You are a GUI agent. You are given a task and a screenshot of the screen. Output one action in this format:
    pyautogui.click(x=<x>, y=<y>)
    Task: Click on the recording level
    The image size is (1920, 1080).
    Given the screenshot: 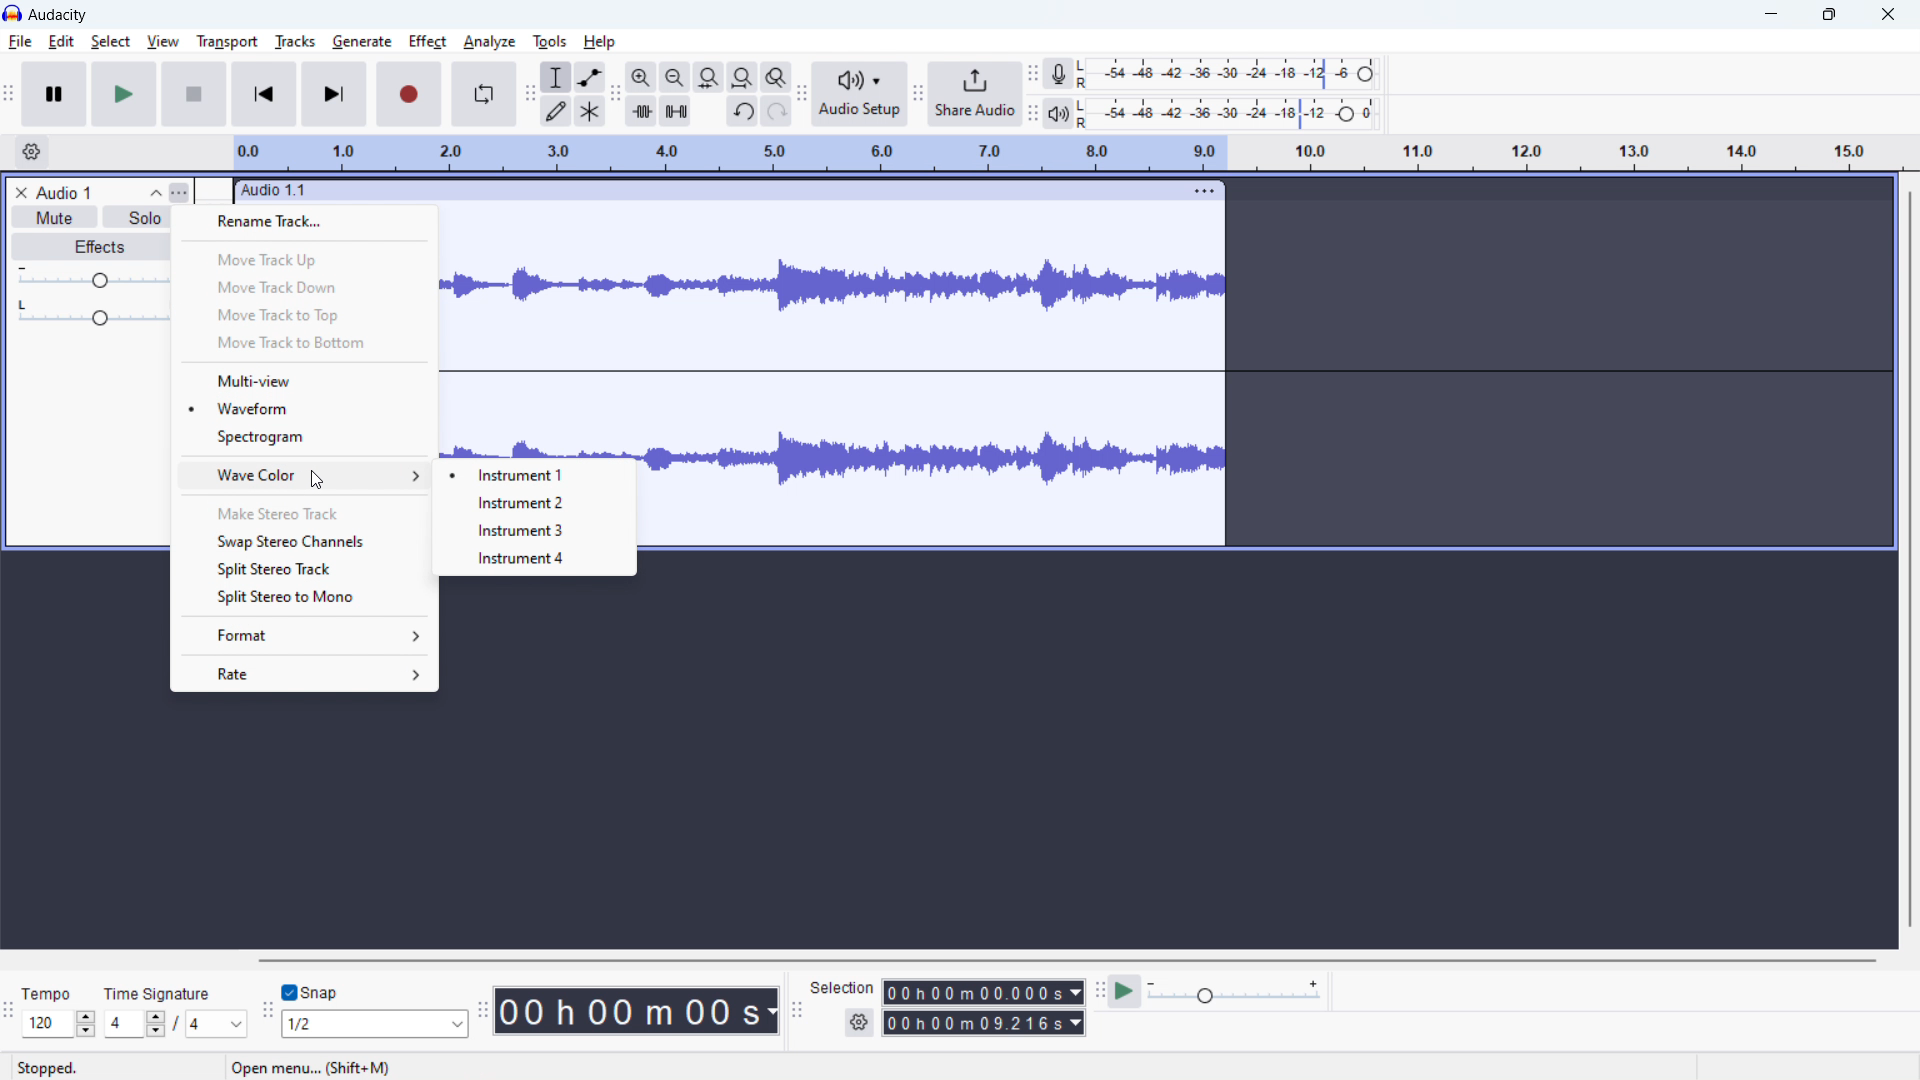 What is the action you would take?
    pyautogui.click(x=1227, y=75)
    